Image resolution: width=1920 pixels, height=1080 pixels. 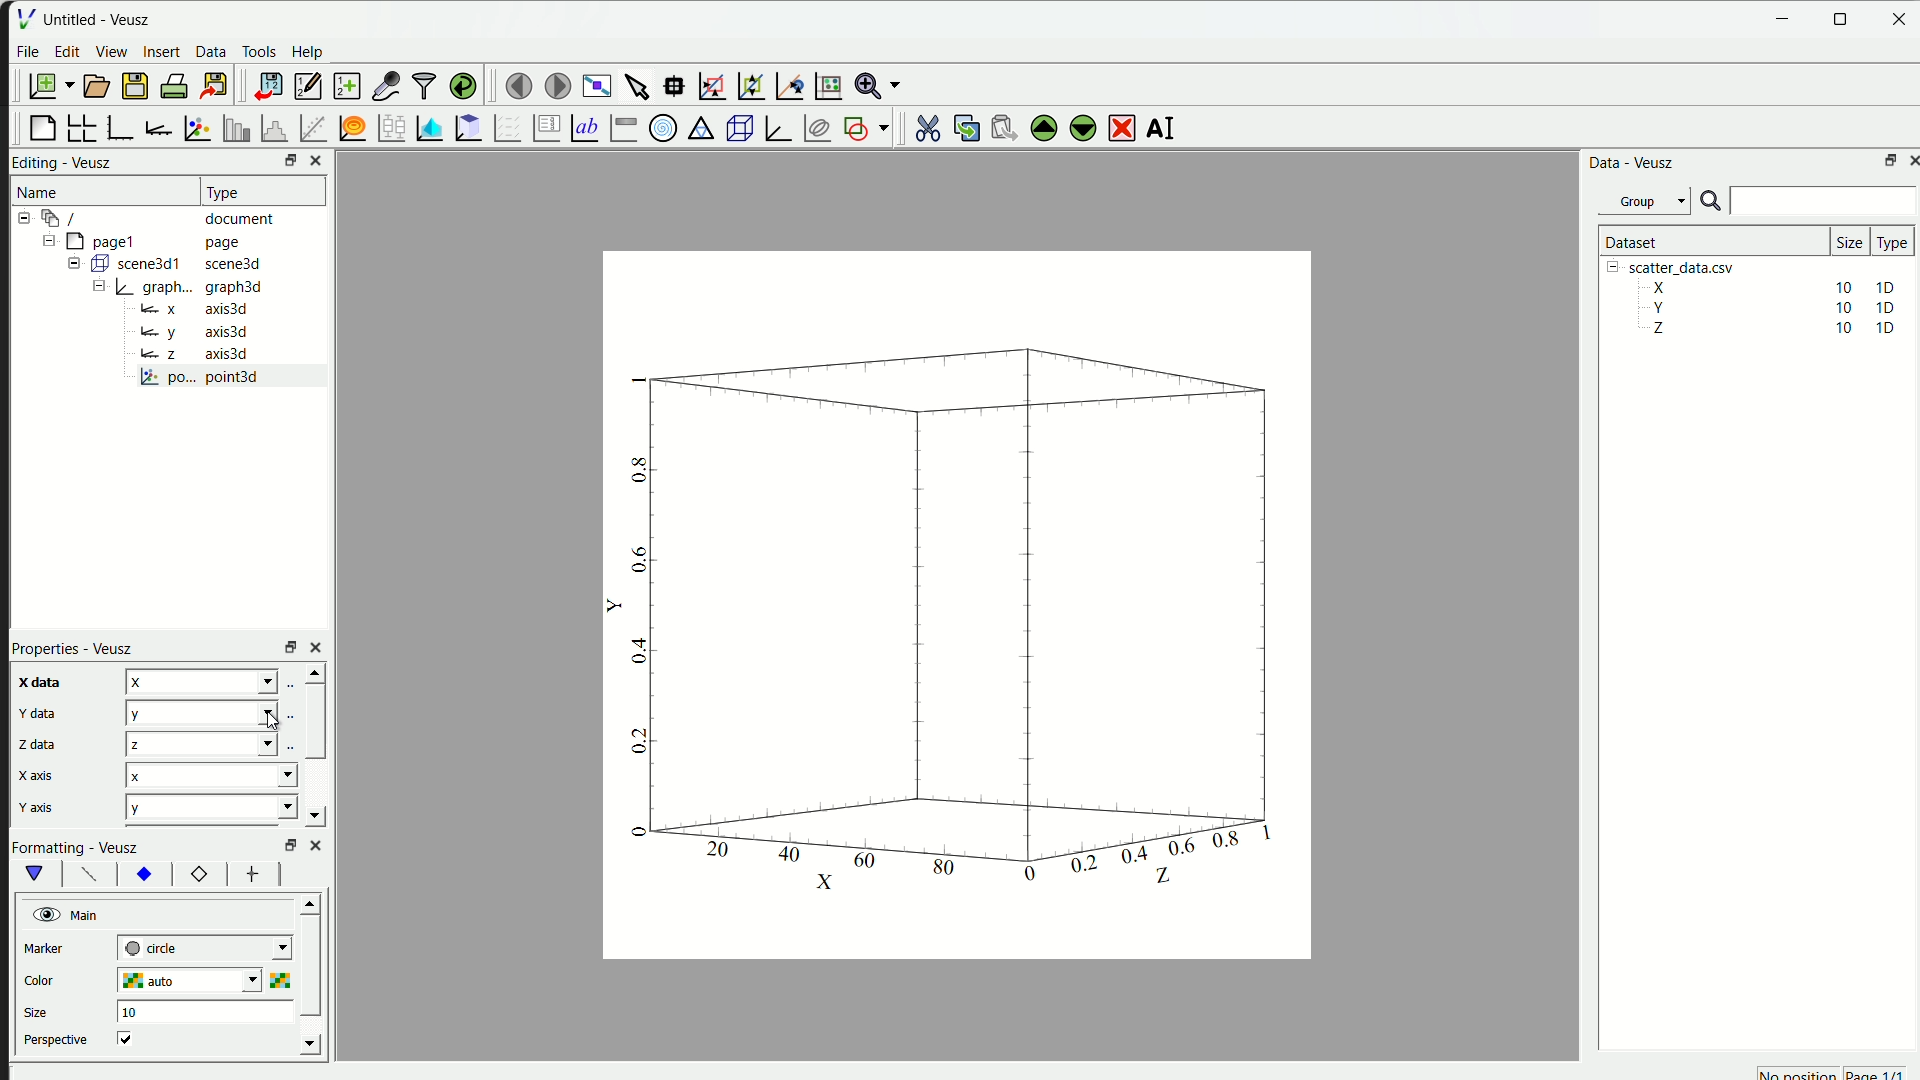 I want to click on File, so click(x=29, y=53).